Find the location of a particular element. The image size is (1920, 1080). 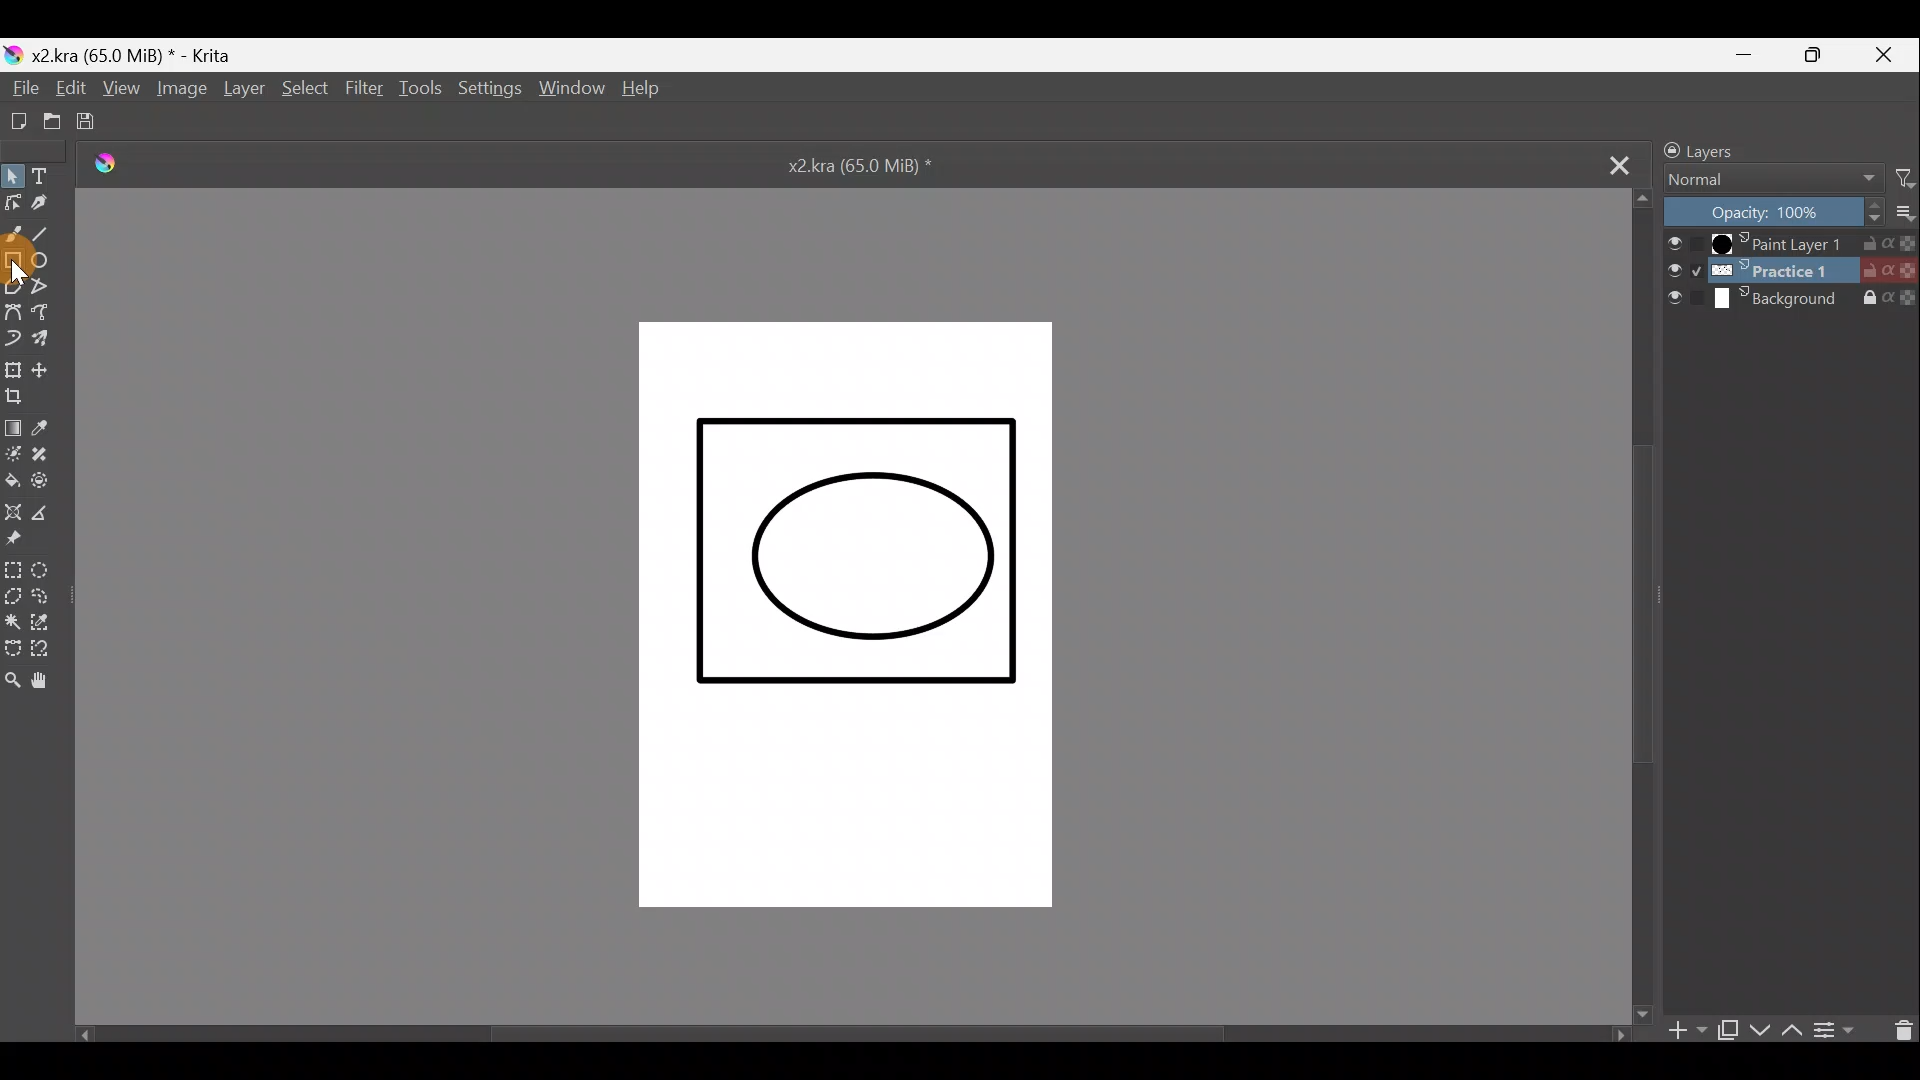

Tools is located at coordinates (421, 88).